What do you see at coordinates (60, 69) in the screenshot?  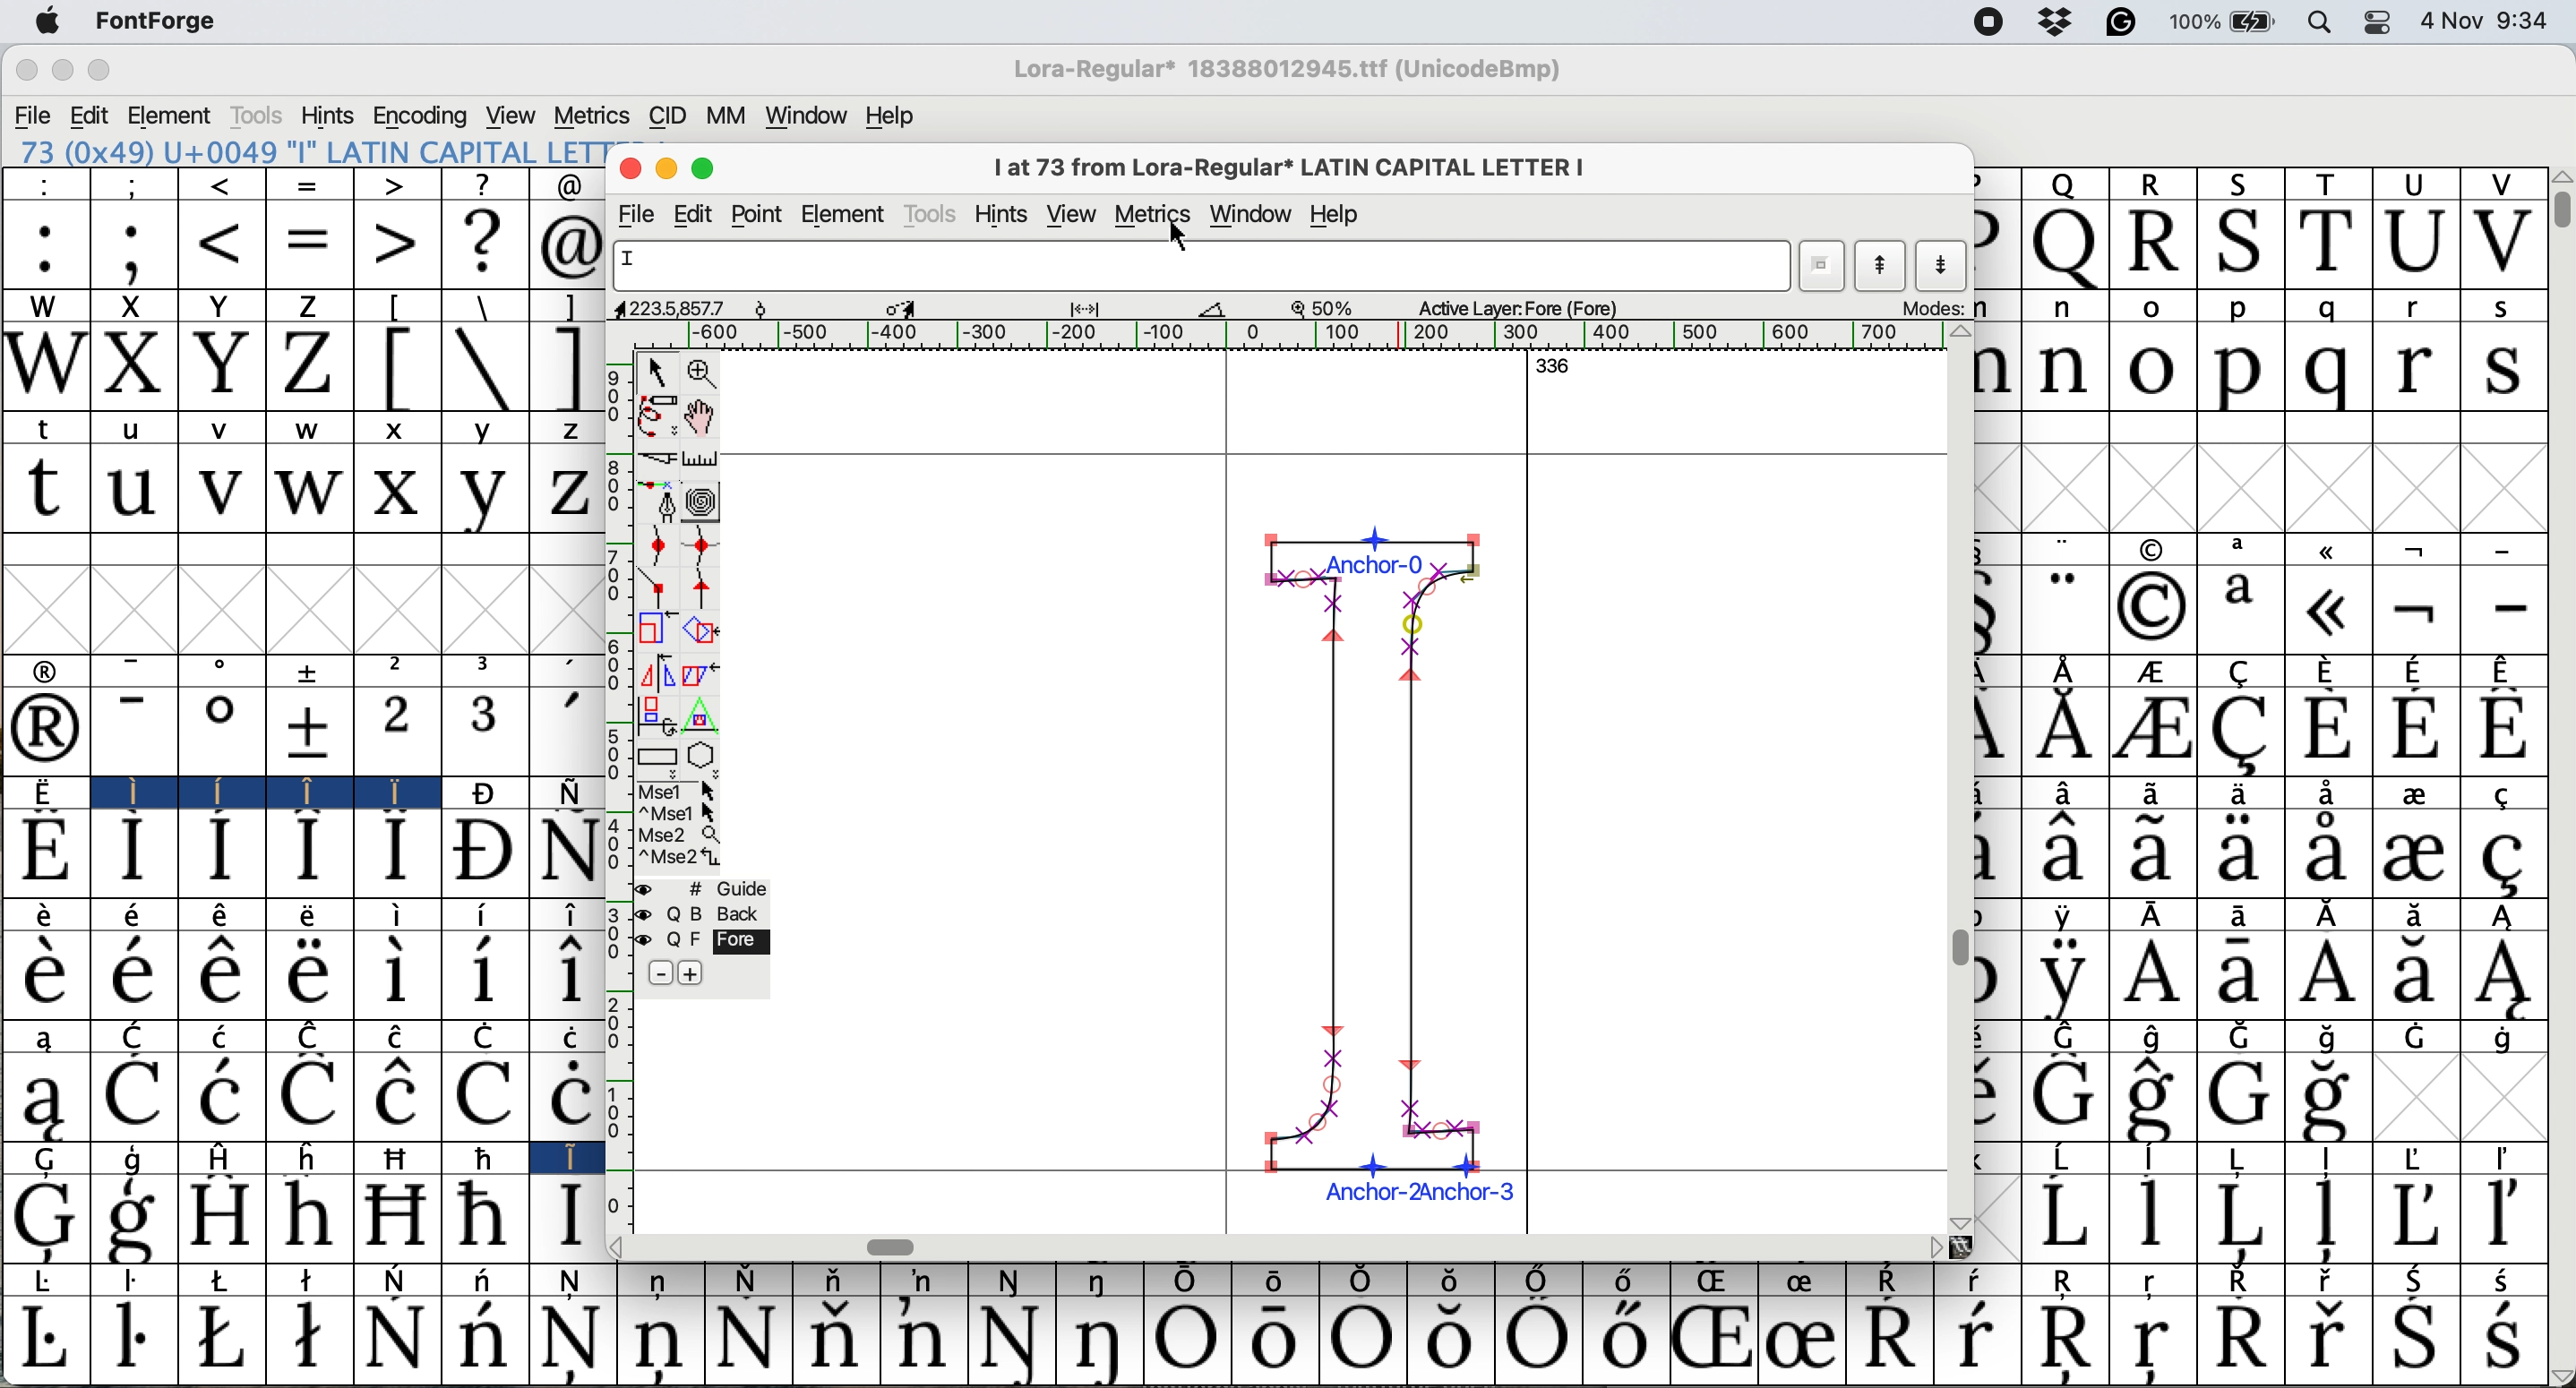 I see `minimize` at bounding box center [60, 69].